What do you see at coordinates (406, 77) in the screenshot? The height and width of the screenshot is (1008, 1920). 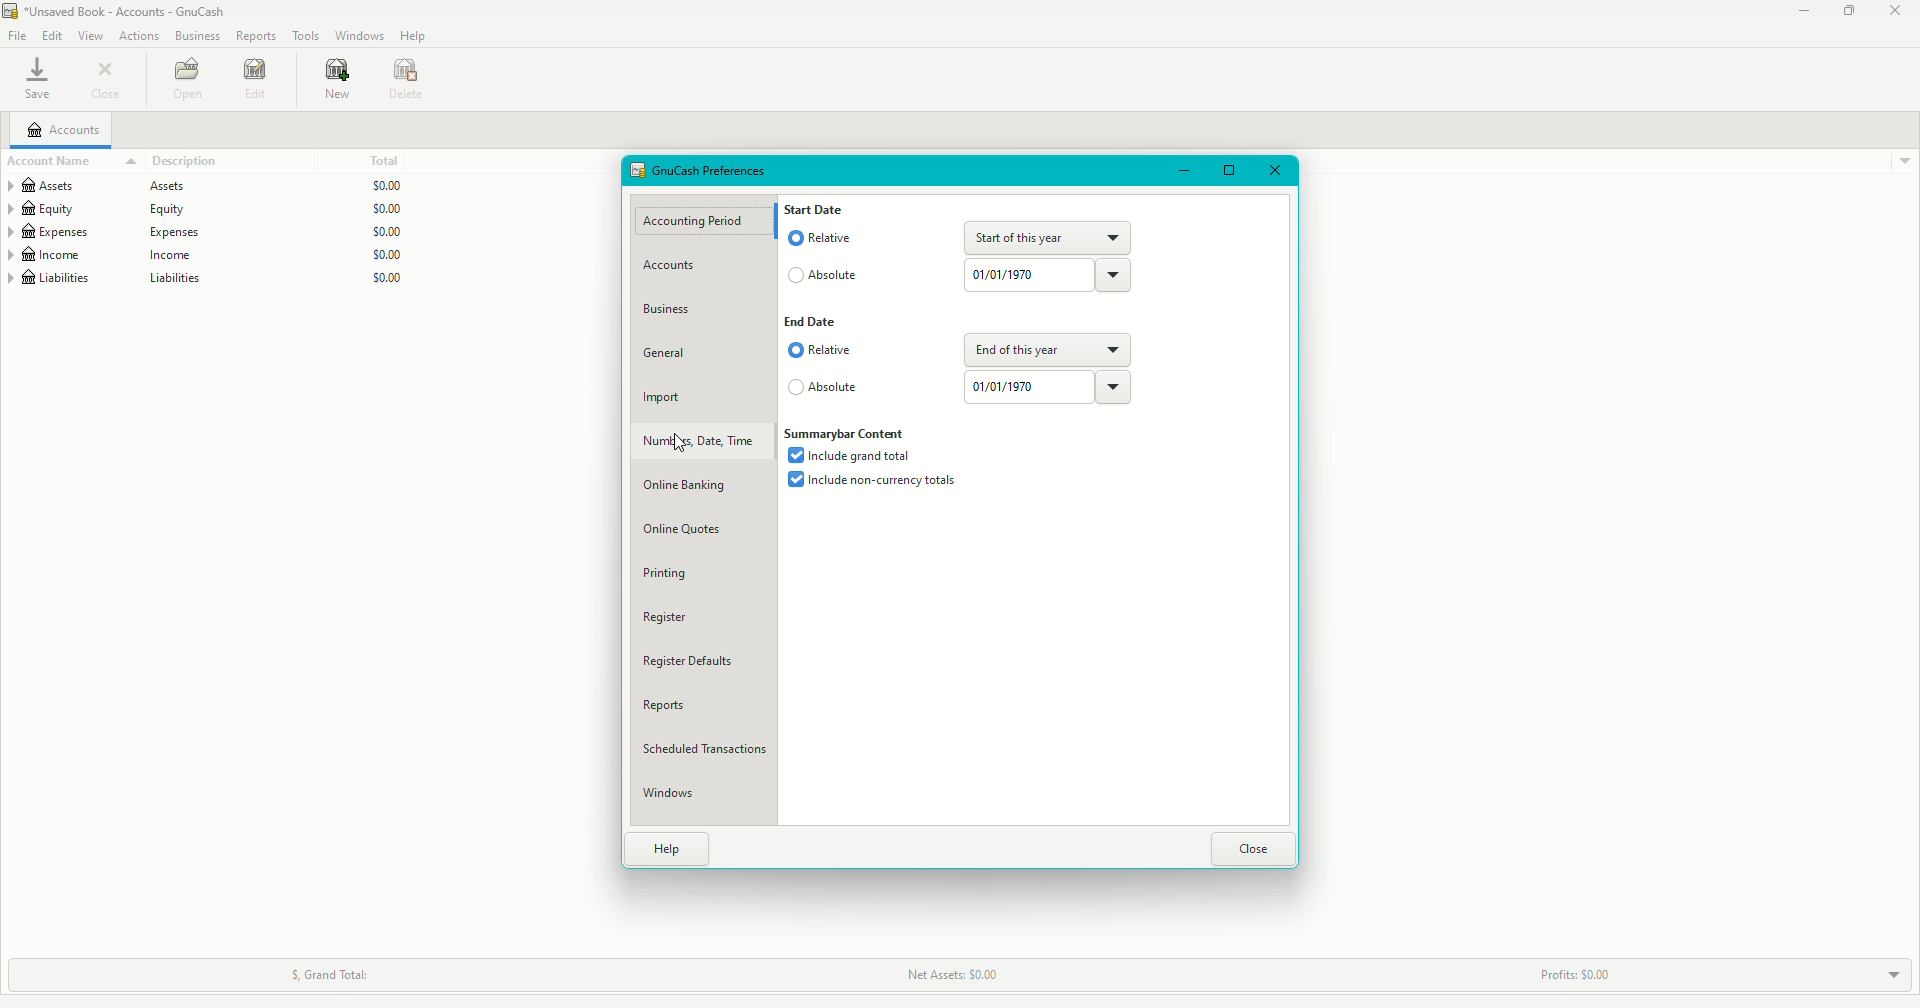 I see `Delete` at bounding box center [406, 77].